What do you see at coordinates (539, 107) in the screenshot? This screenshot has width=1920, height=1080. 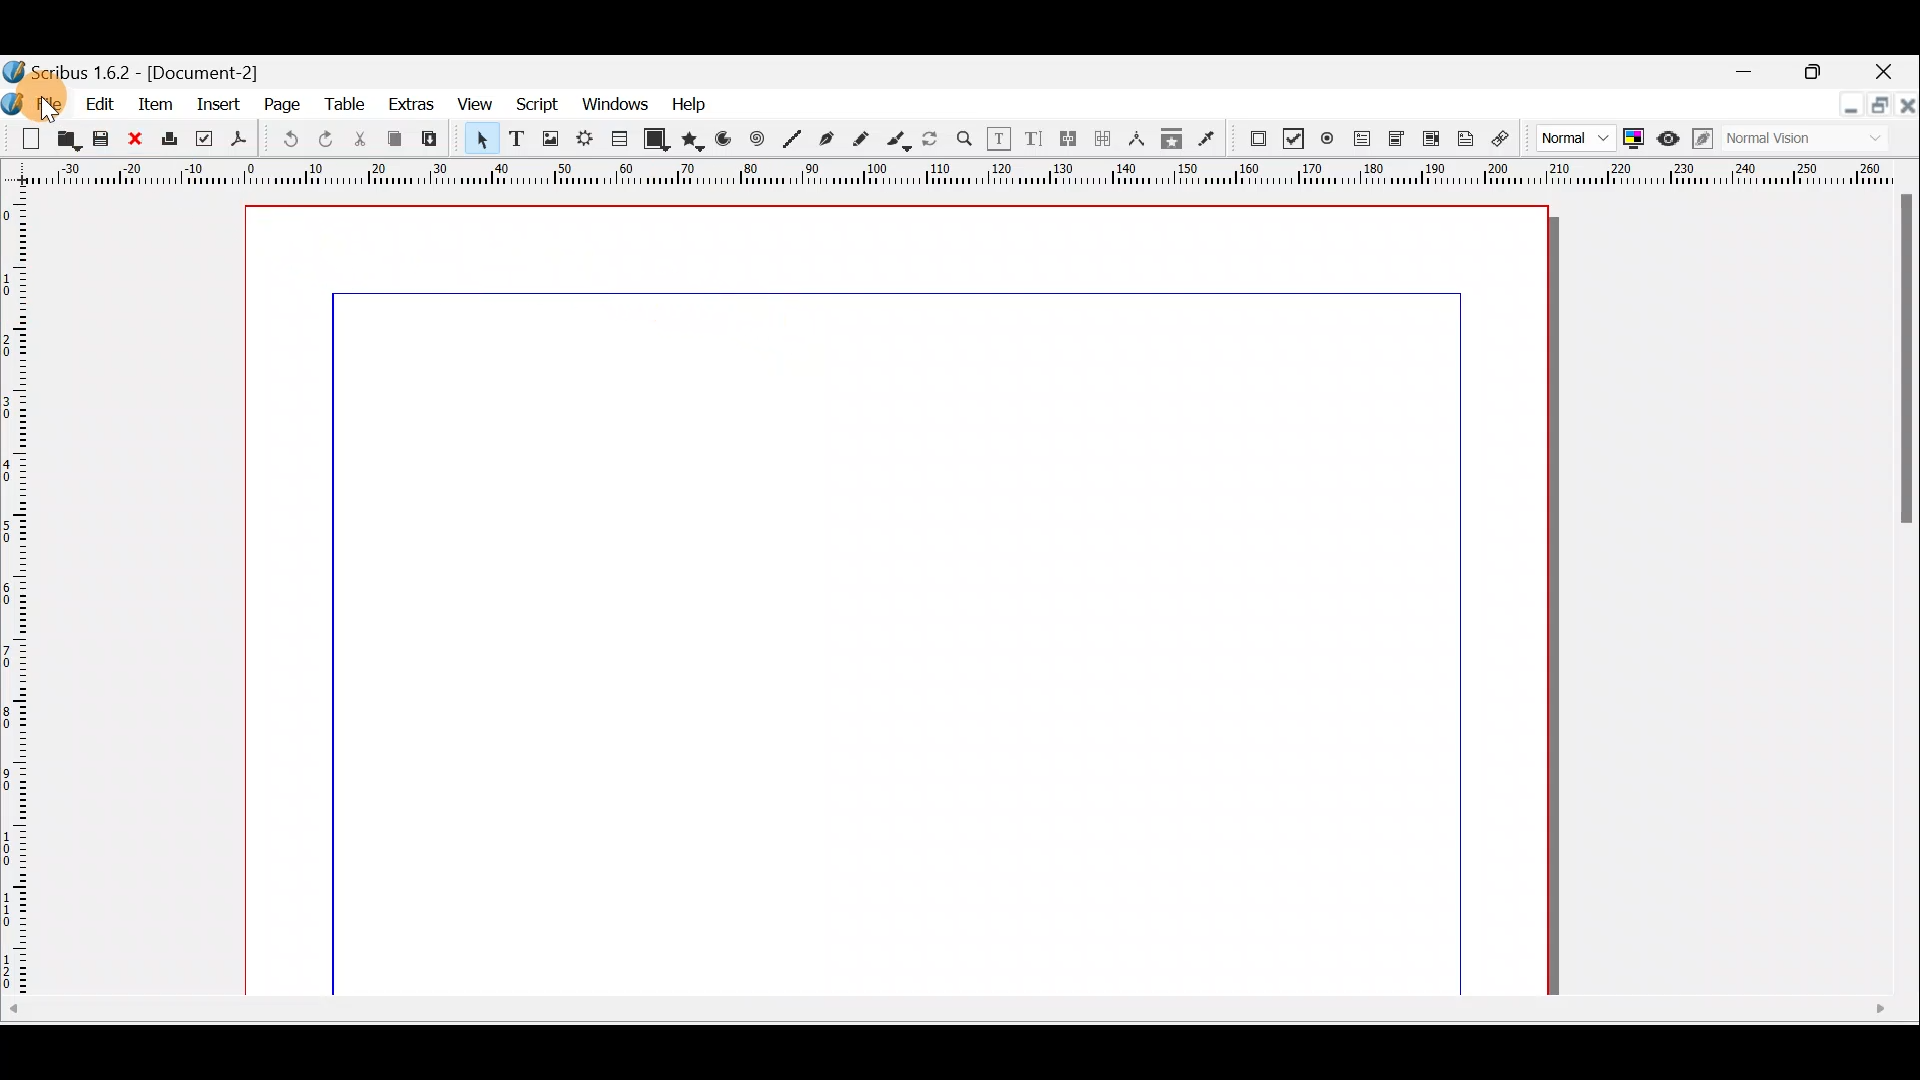 I see `Script` at bounding box center [539, 107].